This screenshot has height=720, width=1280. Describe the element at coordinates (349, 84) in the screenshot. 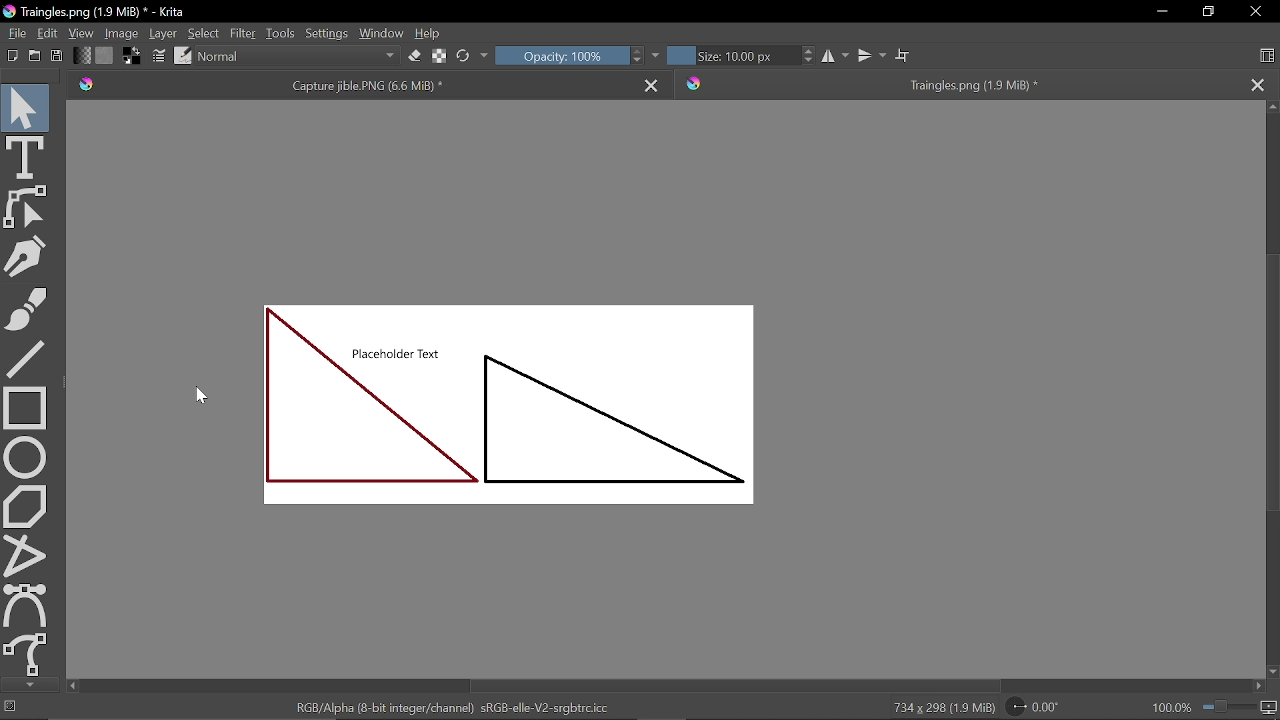

I see `Current tab` at that location.